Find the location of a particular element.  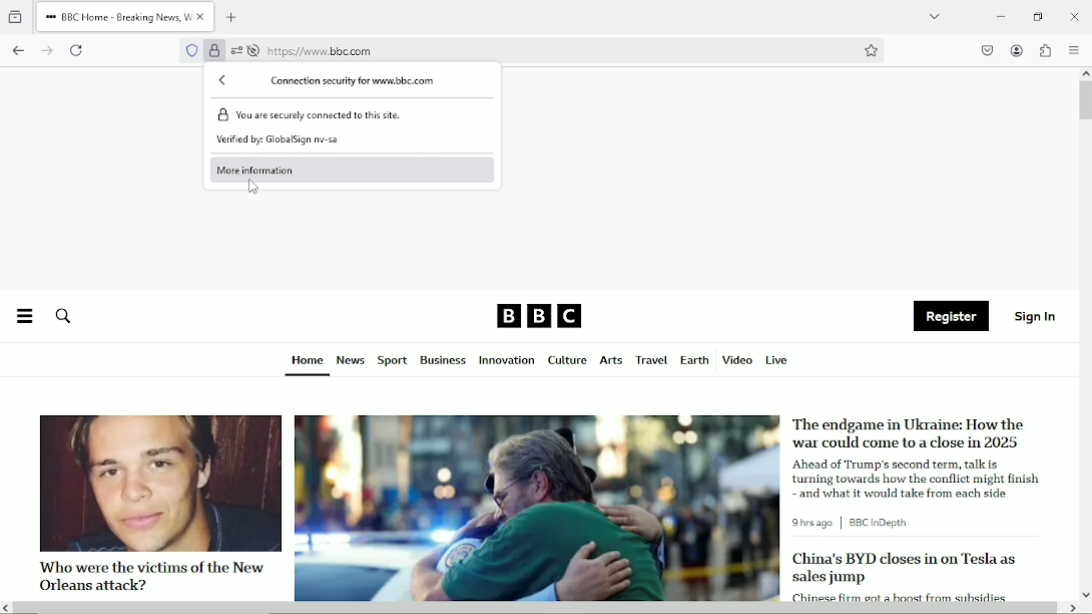

Arts is located at coordinates (610, 362).